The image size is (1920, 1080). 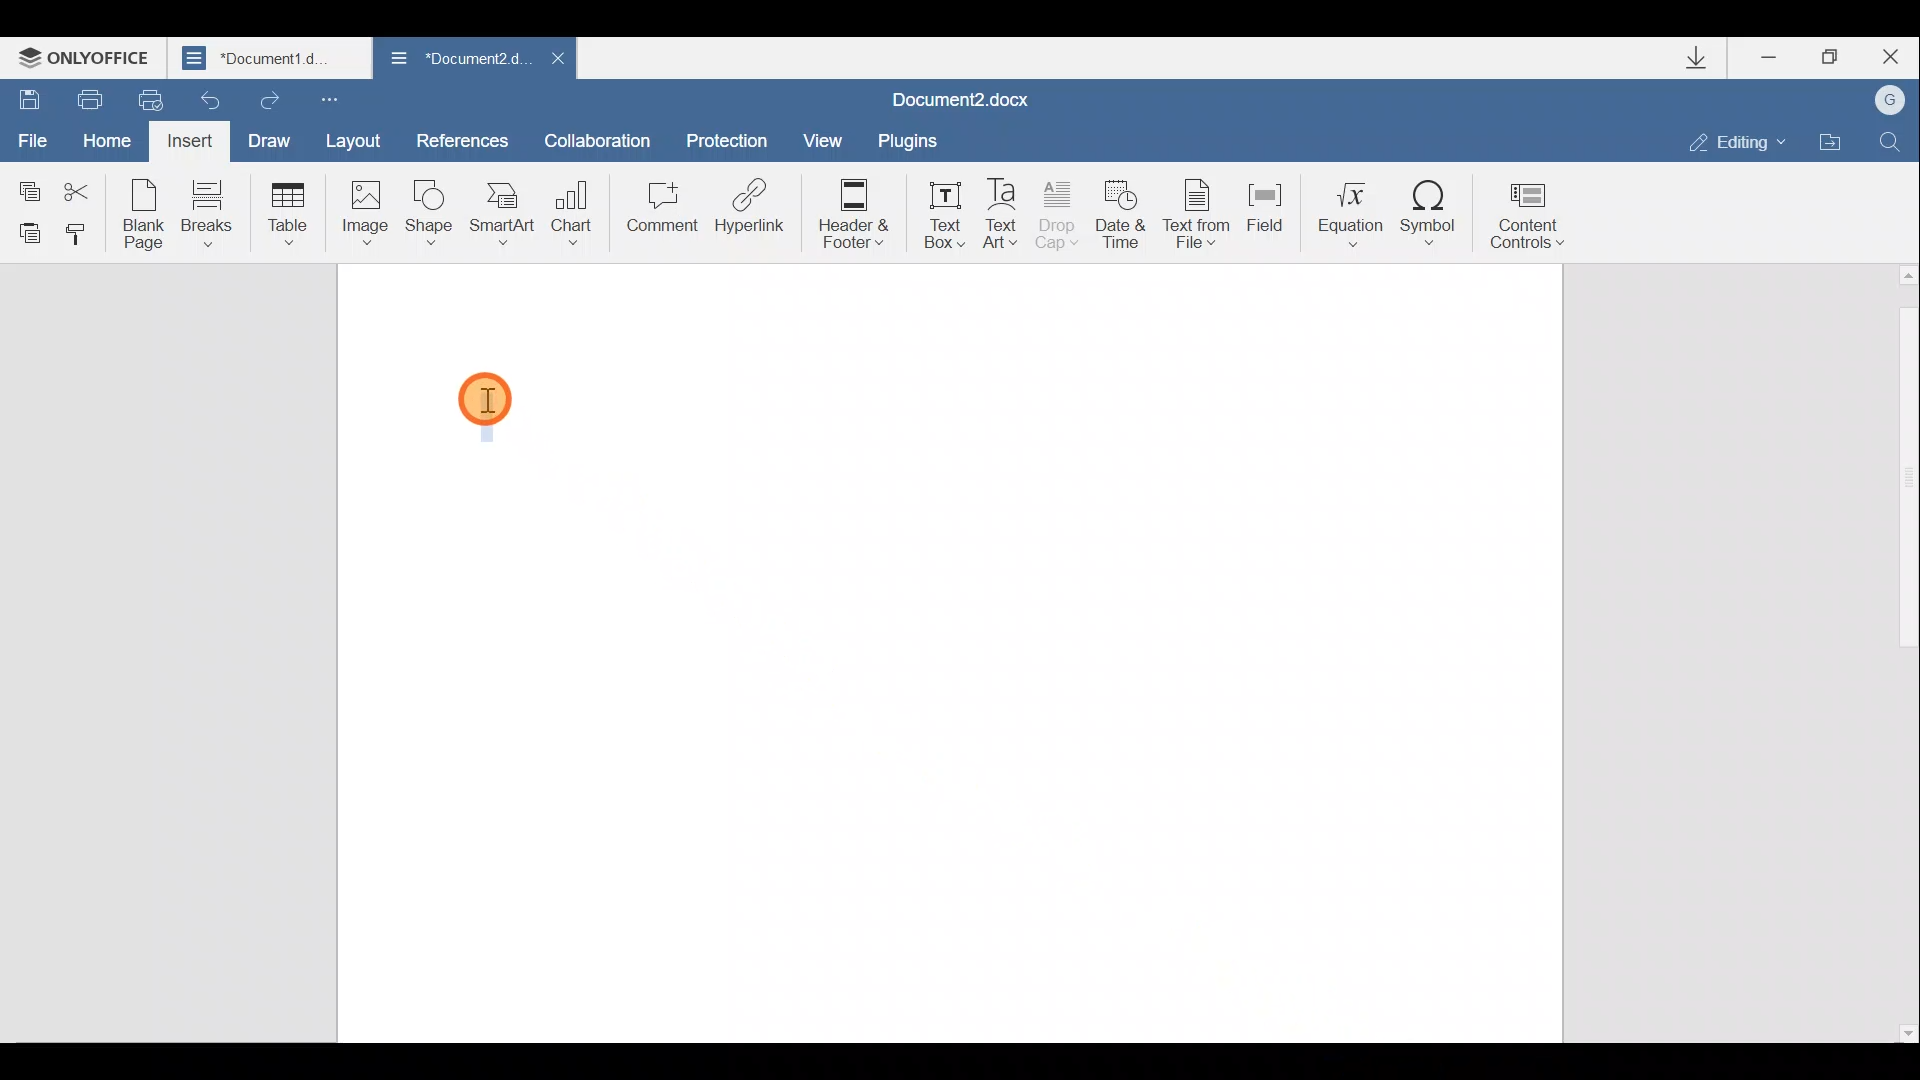 What do you see at coordinates (1892, 139) in the screenshot?
I see `Find` at bounding box center [1892, 139].